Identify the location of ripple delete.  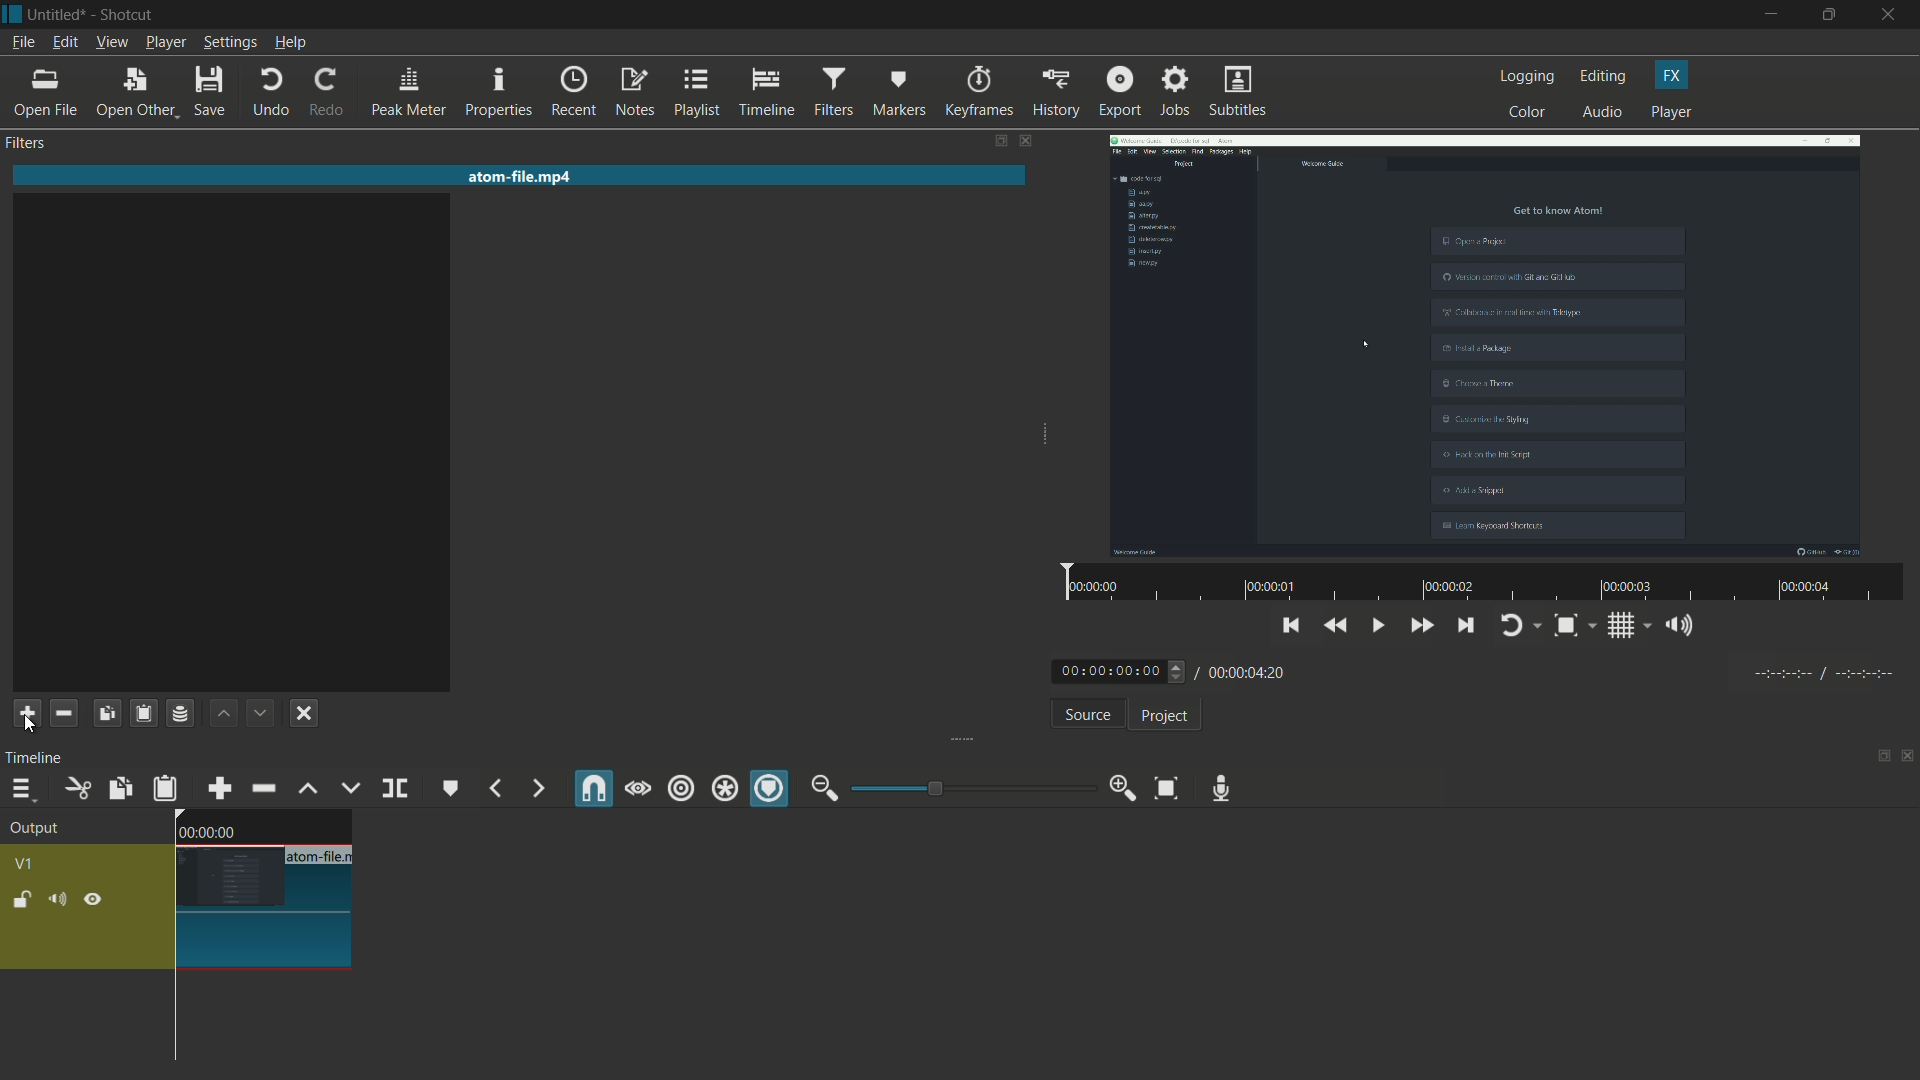
(263, 789).